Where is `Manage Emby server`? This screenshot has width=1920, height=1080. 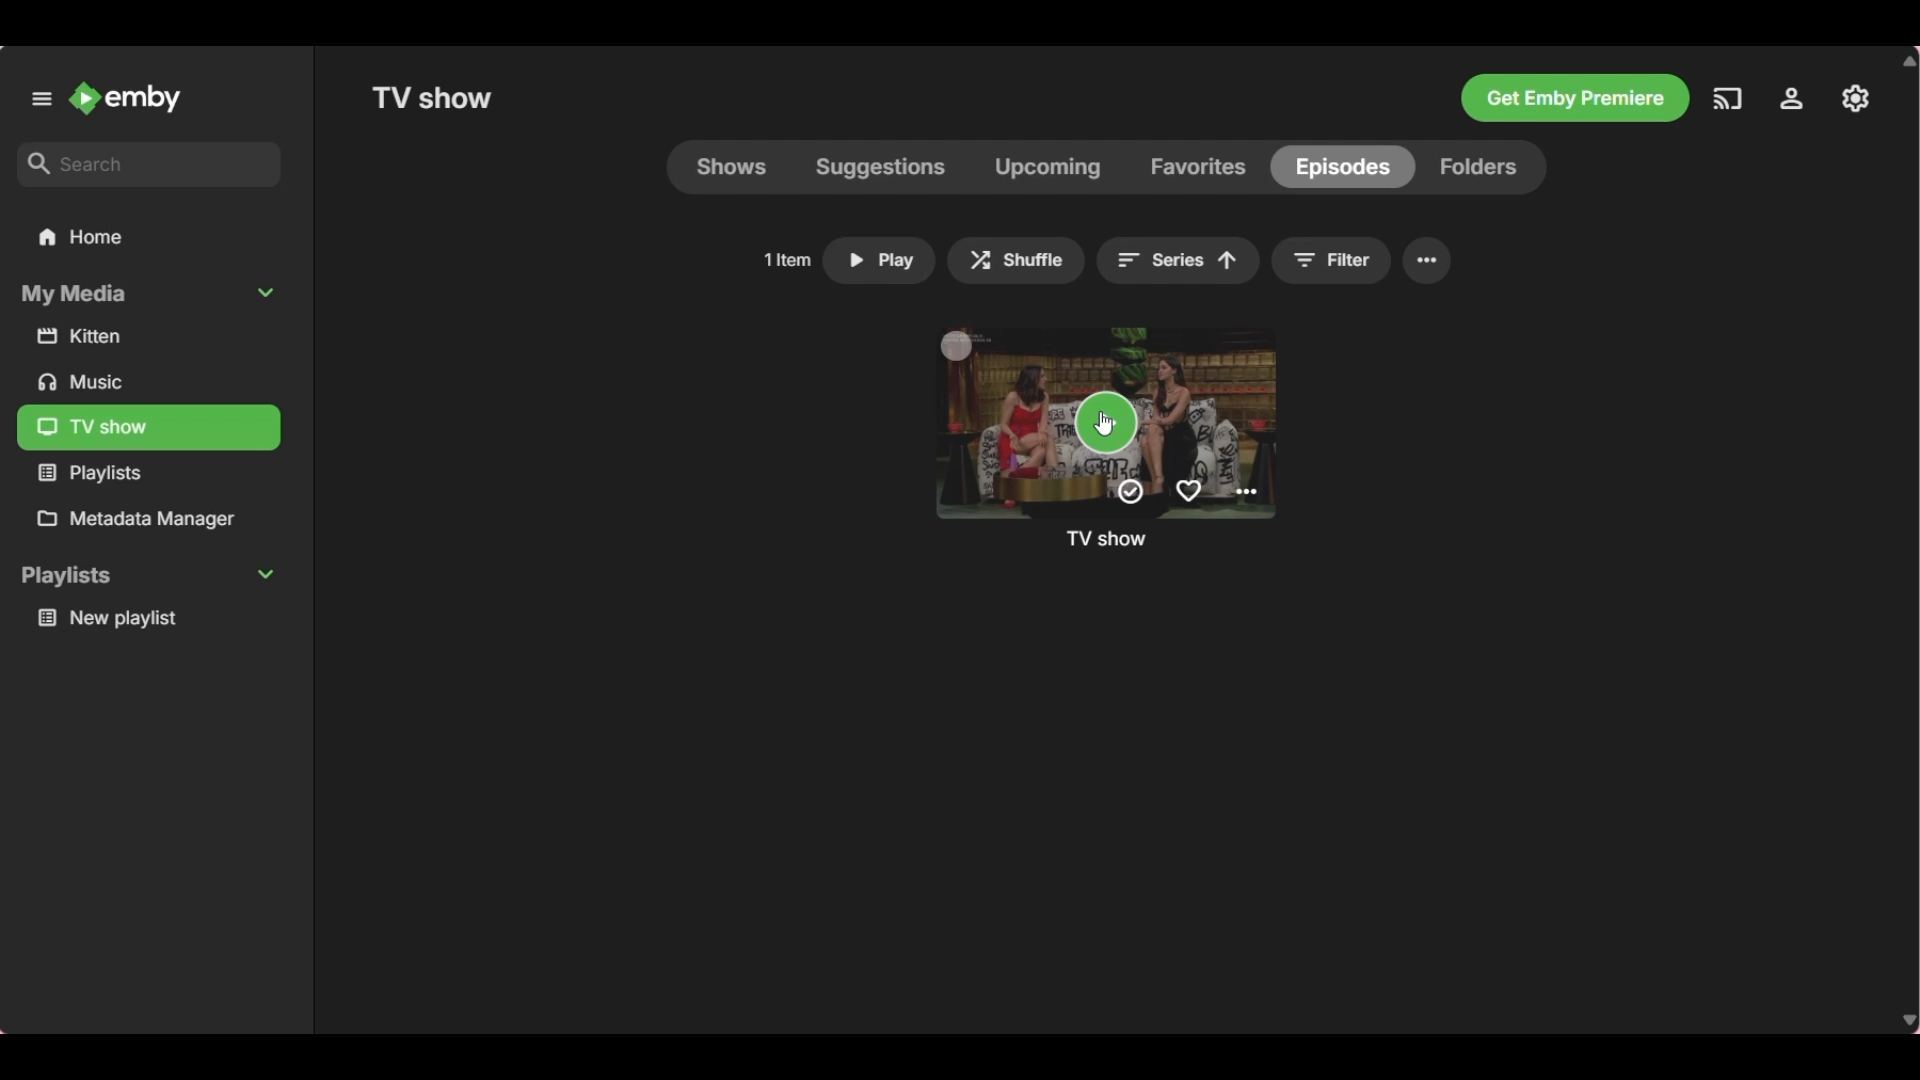 Manage Emby server is located at coordinates (1855, 99).